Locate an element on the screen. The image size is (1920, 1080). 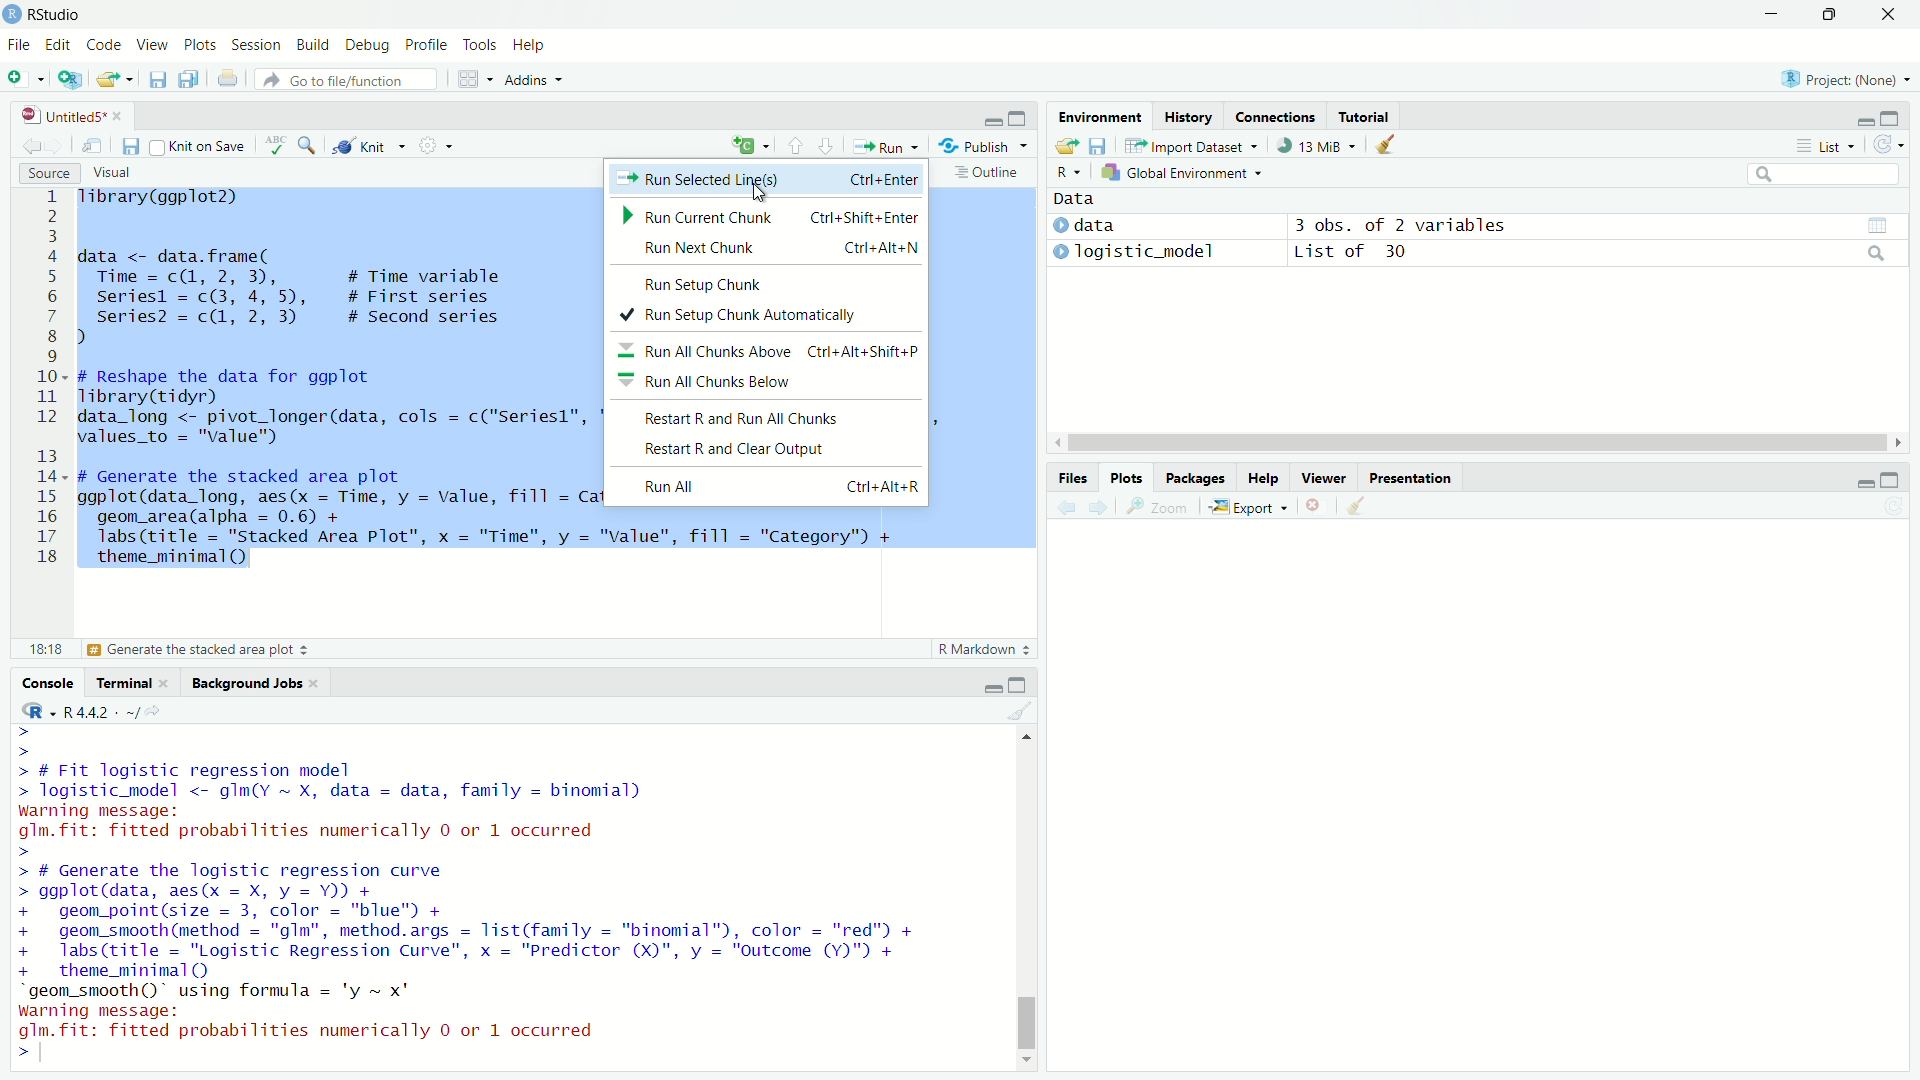
Tools is located at coordinates (480, 44).